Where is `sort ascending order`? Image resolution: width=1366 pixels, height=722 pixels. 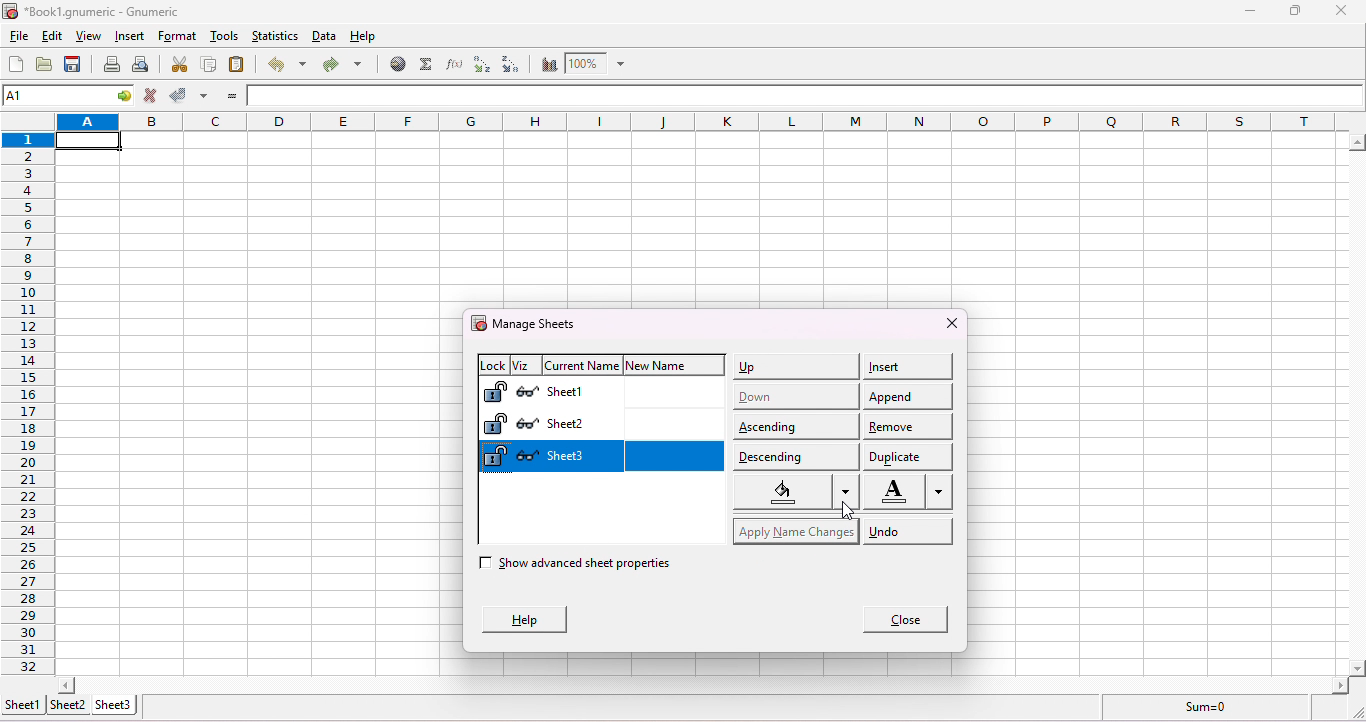 sort ascending order is located at coordinates (479, 63).